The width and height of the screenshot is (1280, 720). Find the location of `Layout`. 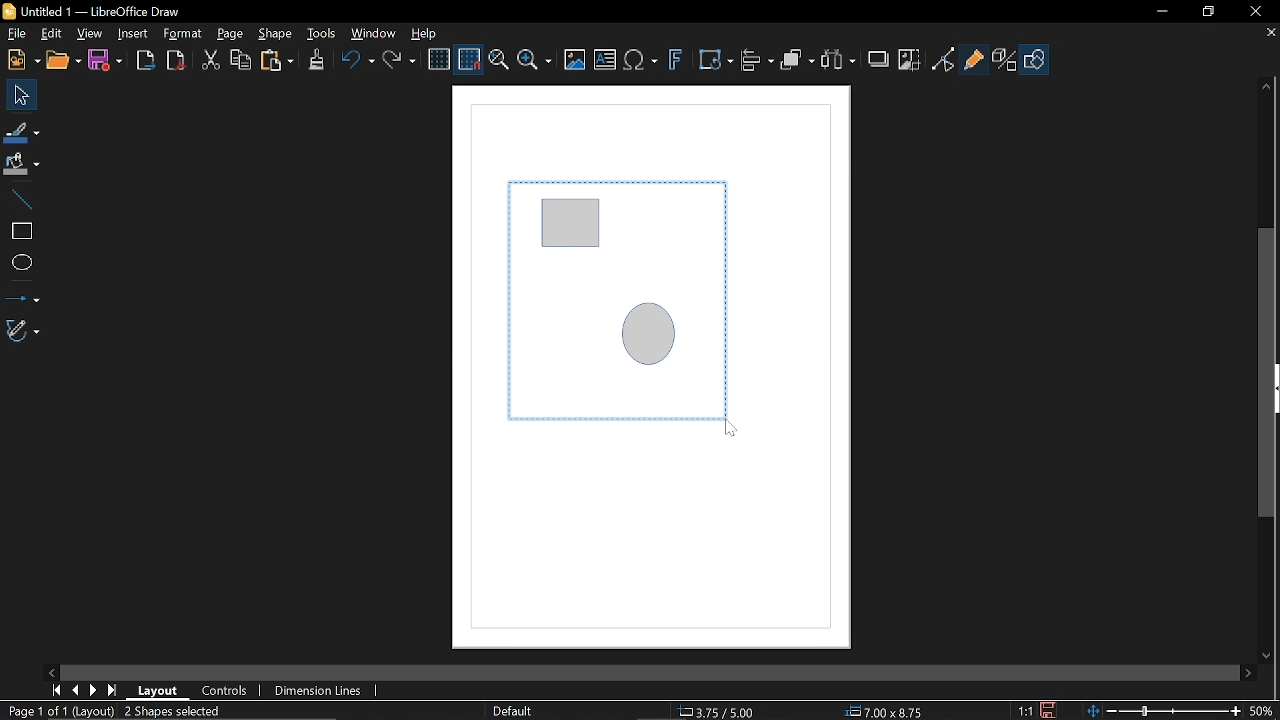

Layout is located at coordinates (157, 690).